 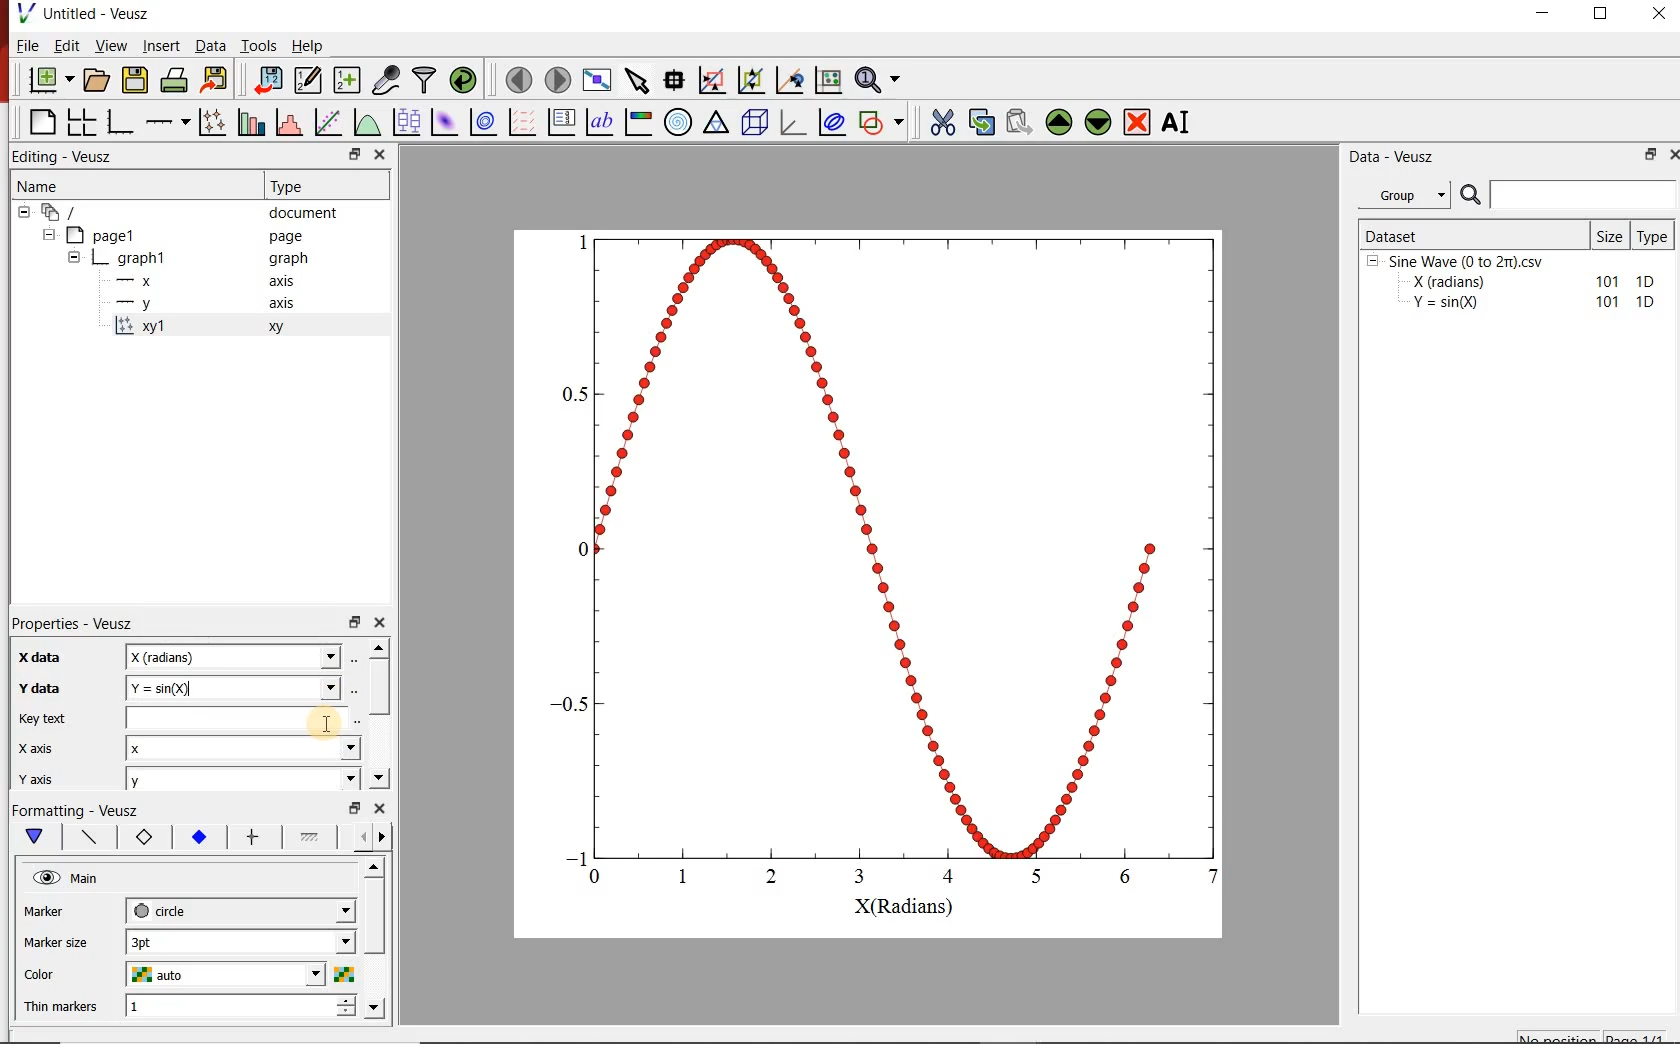 I want to click on histogram, so click(x=291, y=121).